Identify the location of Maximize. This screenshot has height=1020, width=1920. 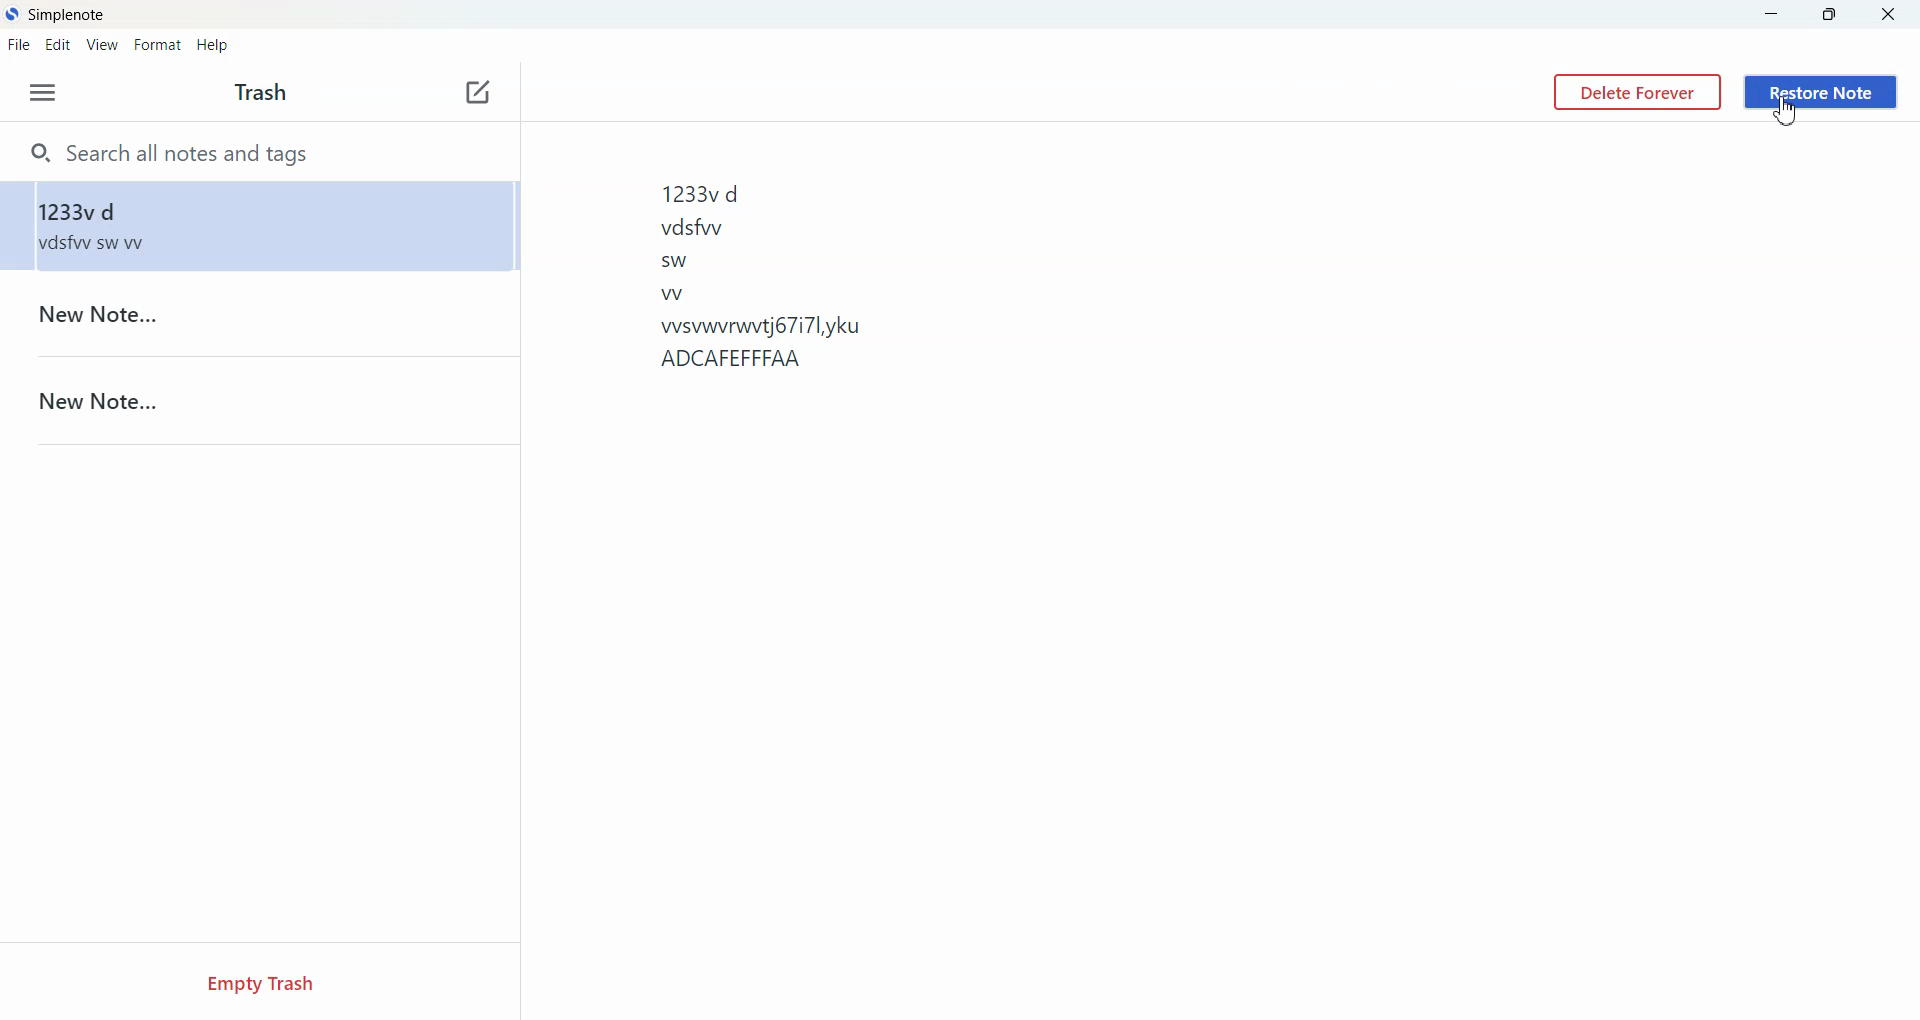
(1831, 15).